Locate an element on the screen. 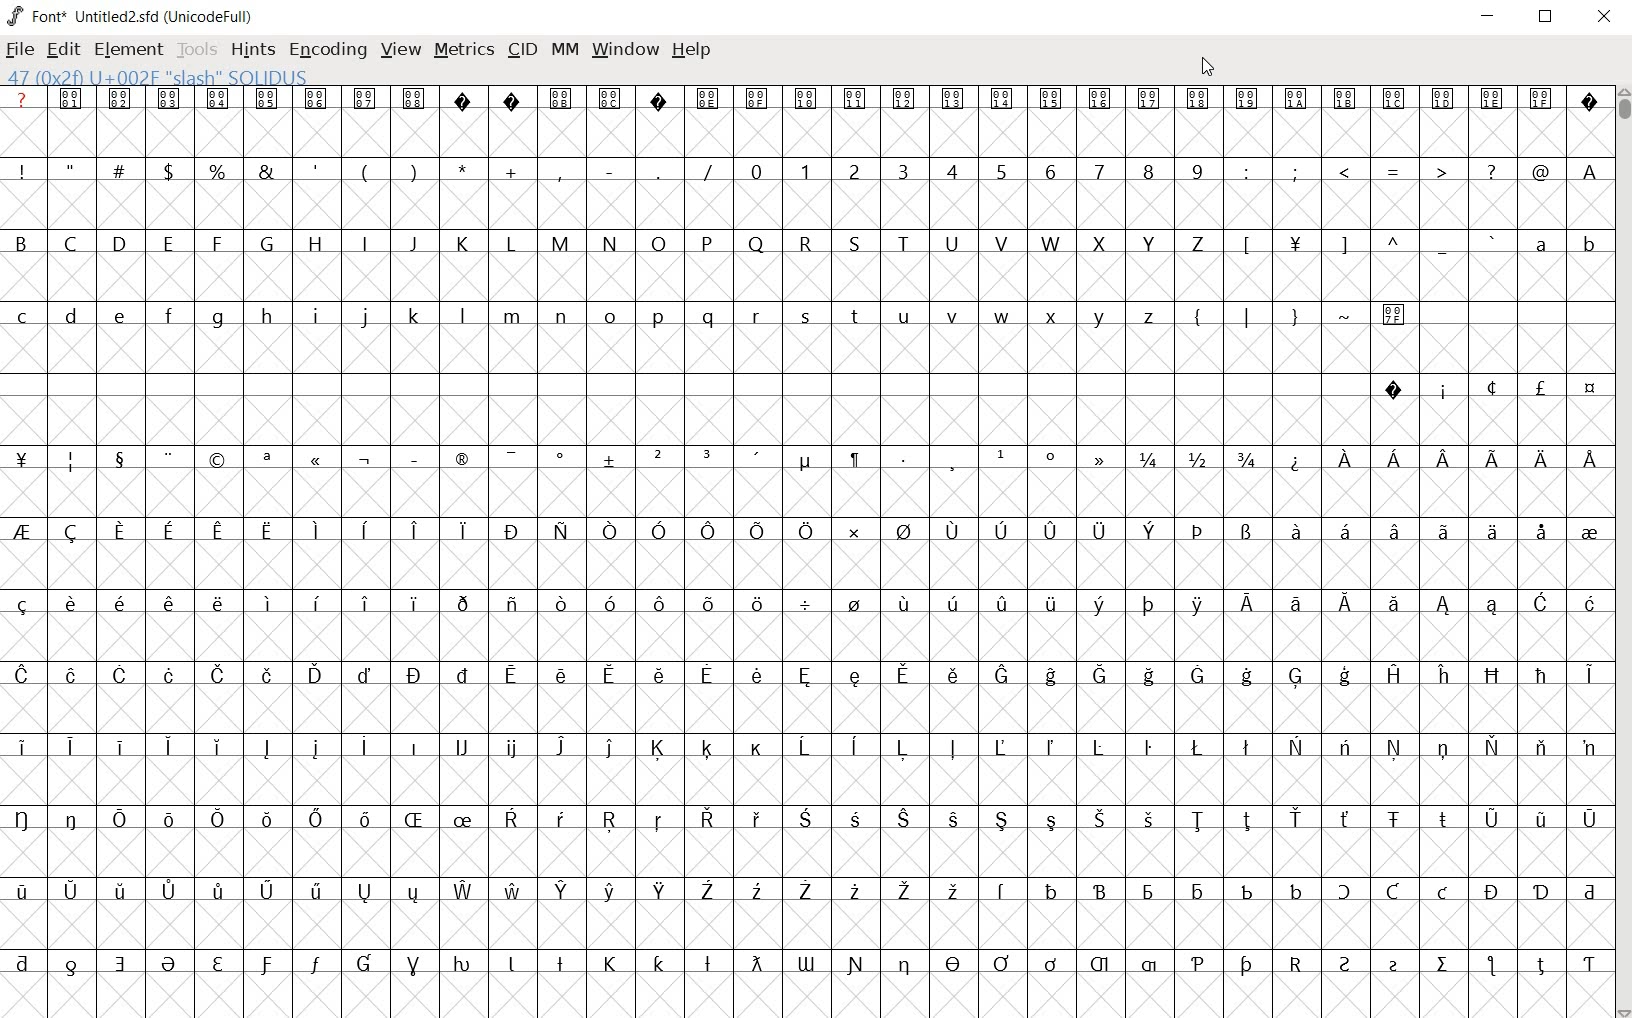 This screenshot has height=1018, width=1632. MM is located at coordinates (563, 49).